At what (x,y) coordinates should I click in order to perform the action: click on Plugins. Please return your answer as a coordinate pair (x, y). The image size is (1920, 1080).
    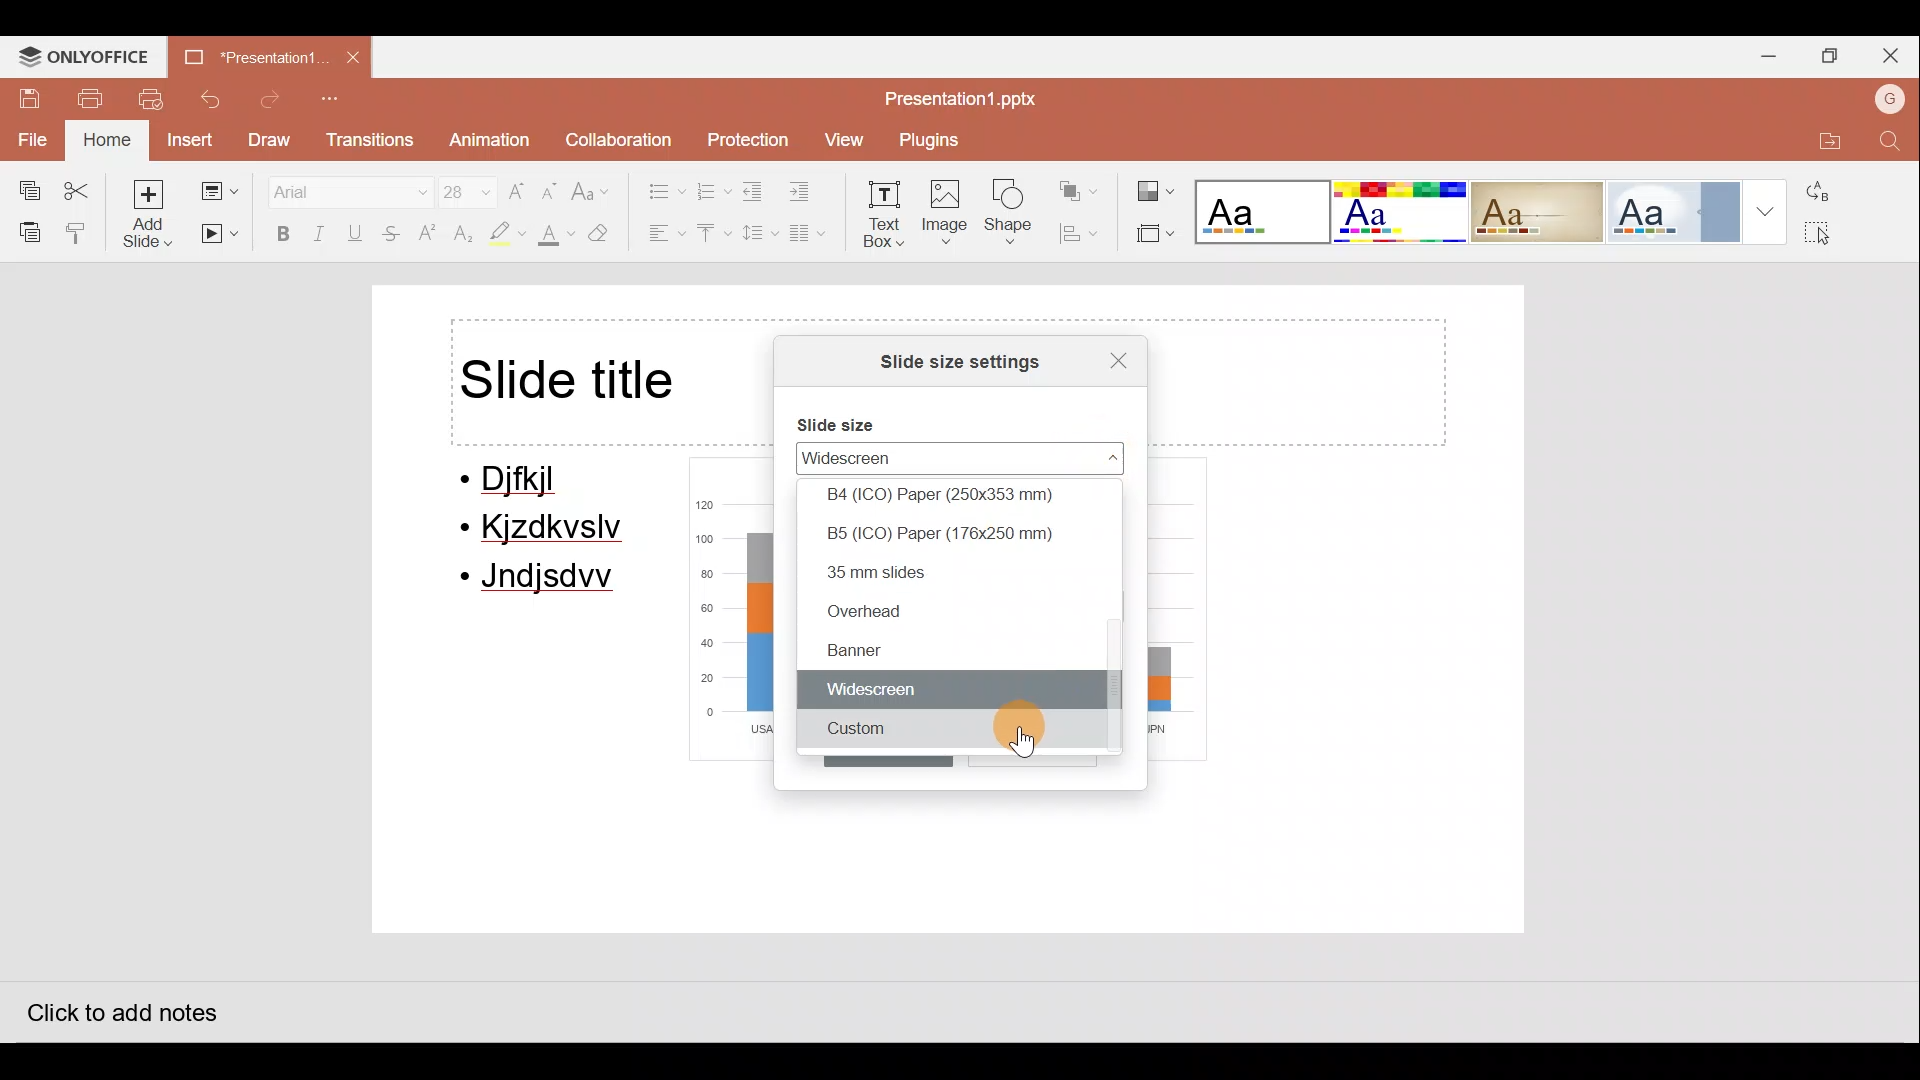
    Looking at the image, I should click on (937, 140).